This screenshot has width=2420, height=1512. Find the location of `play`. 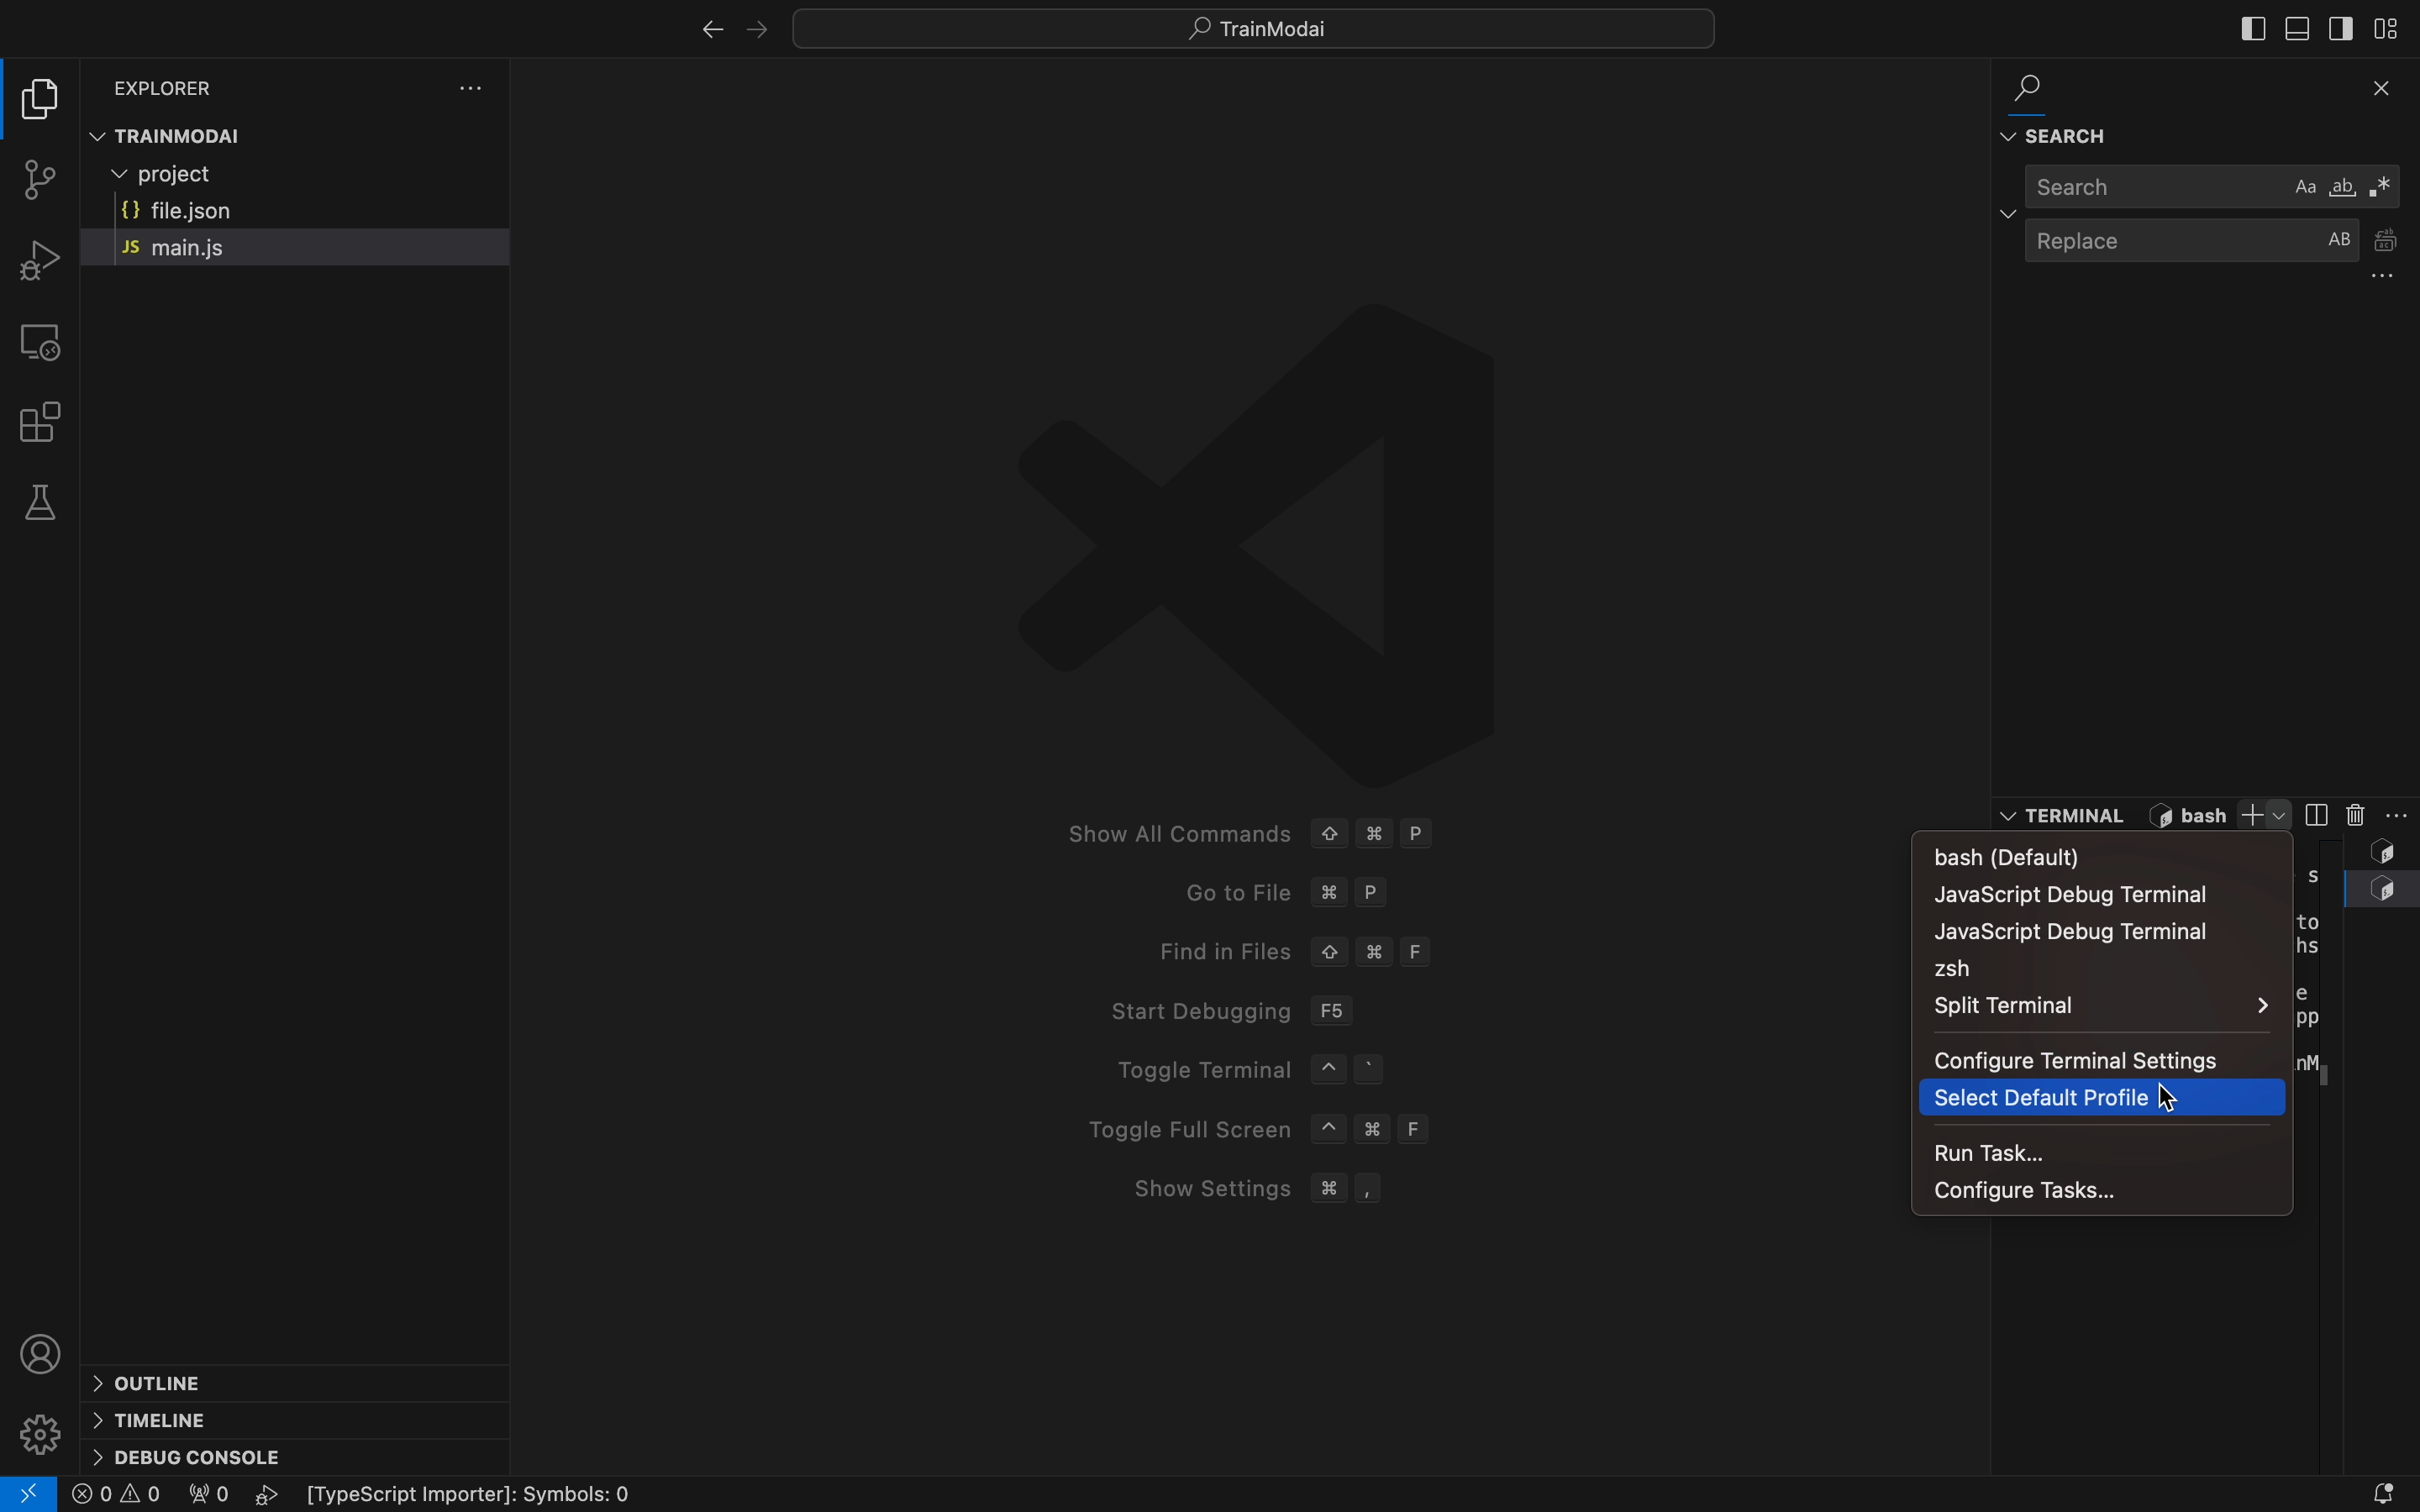

play is located at coordinates (272, 1495).